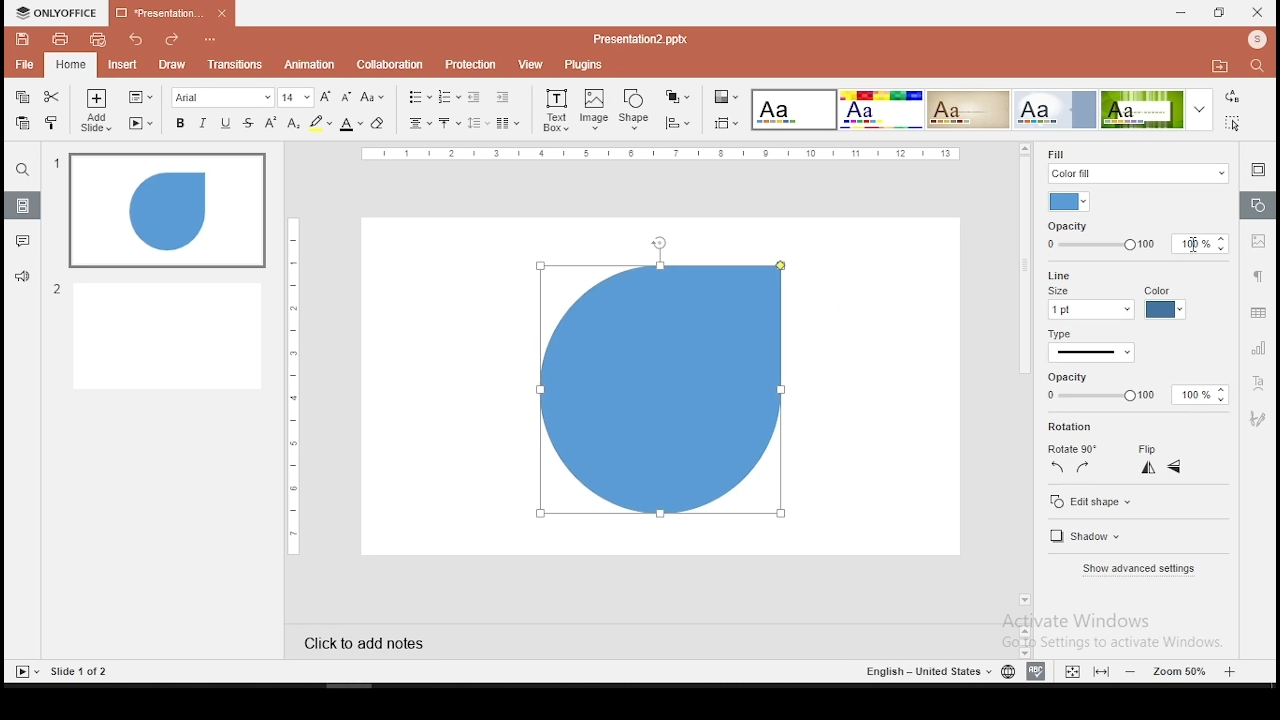  I want to click on columns, so click(504, 123).